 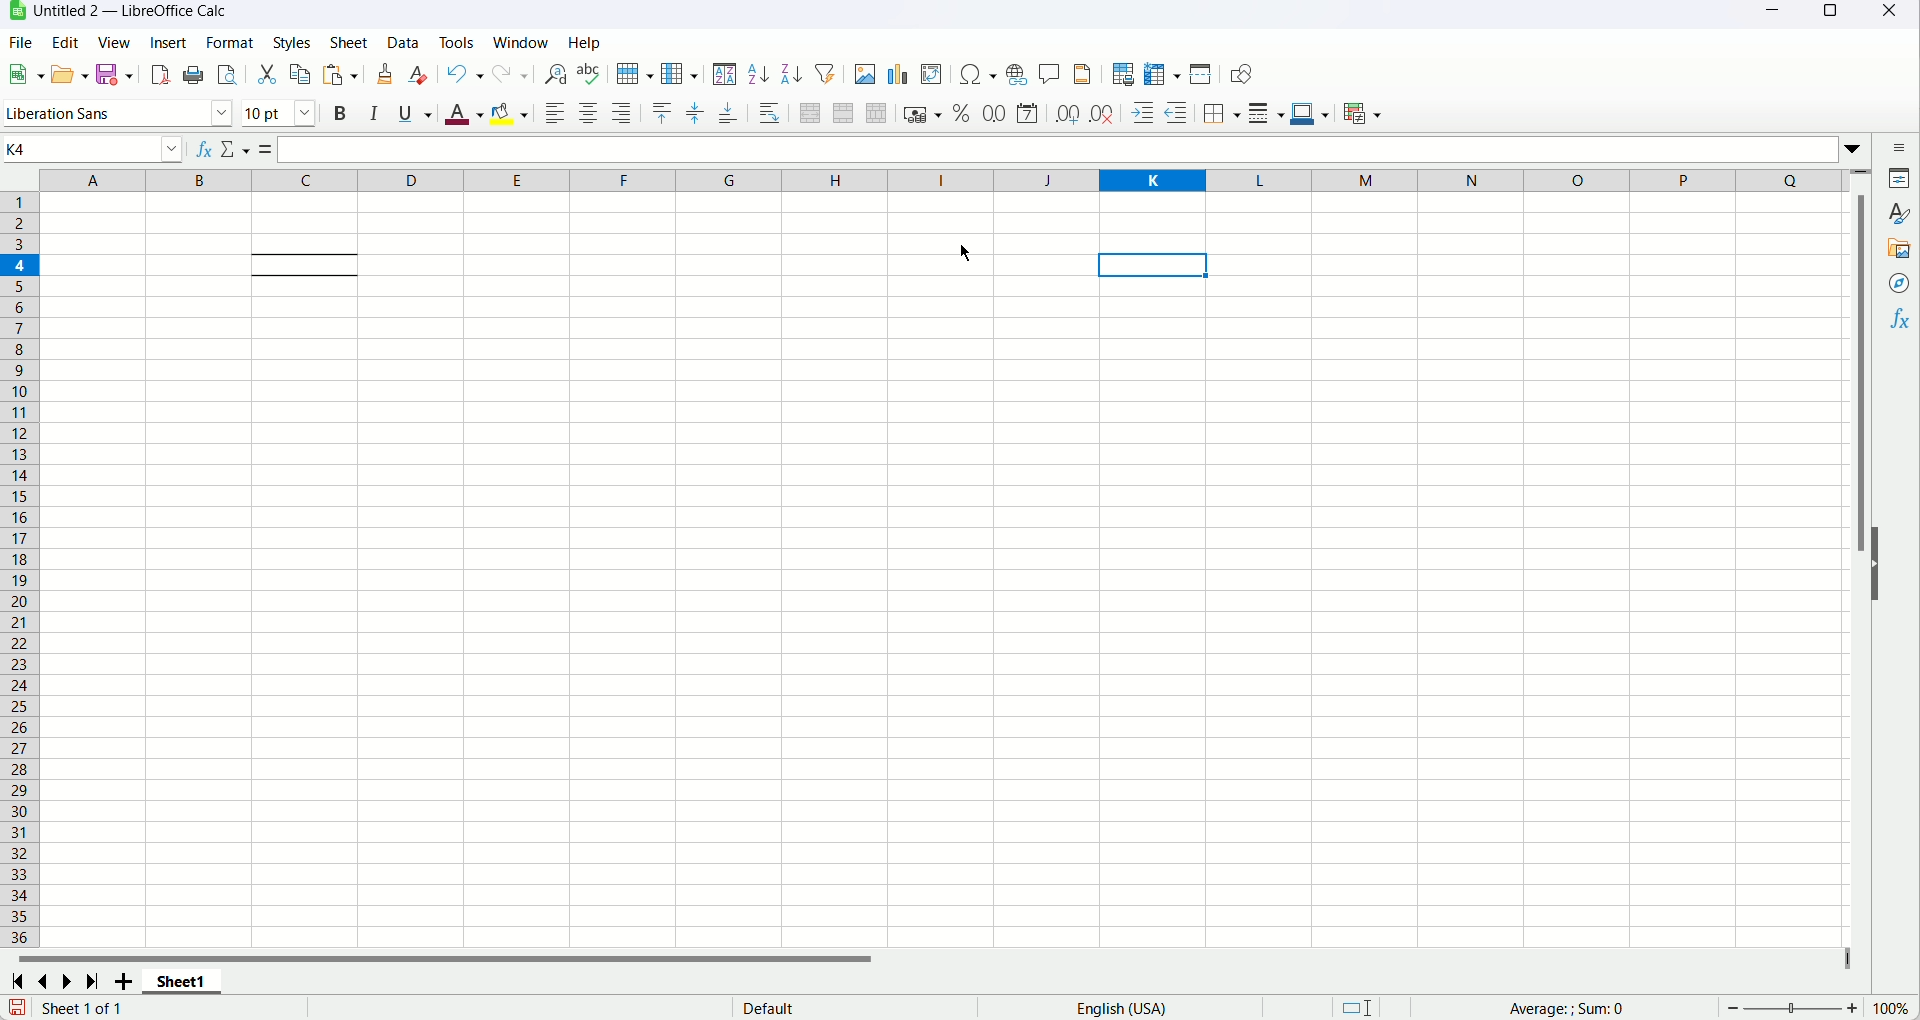 I want to click on Add new sheet , so click(x=123, y=984).